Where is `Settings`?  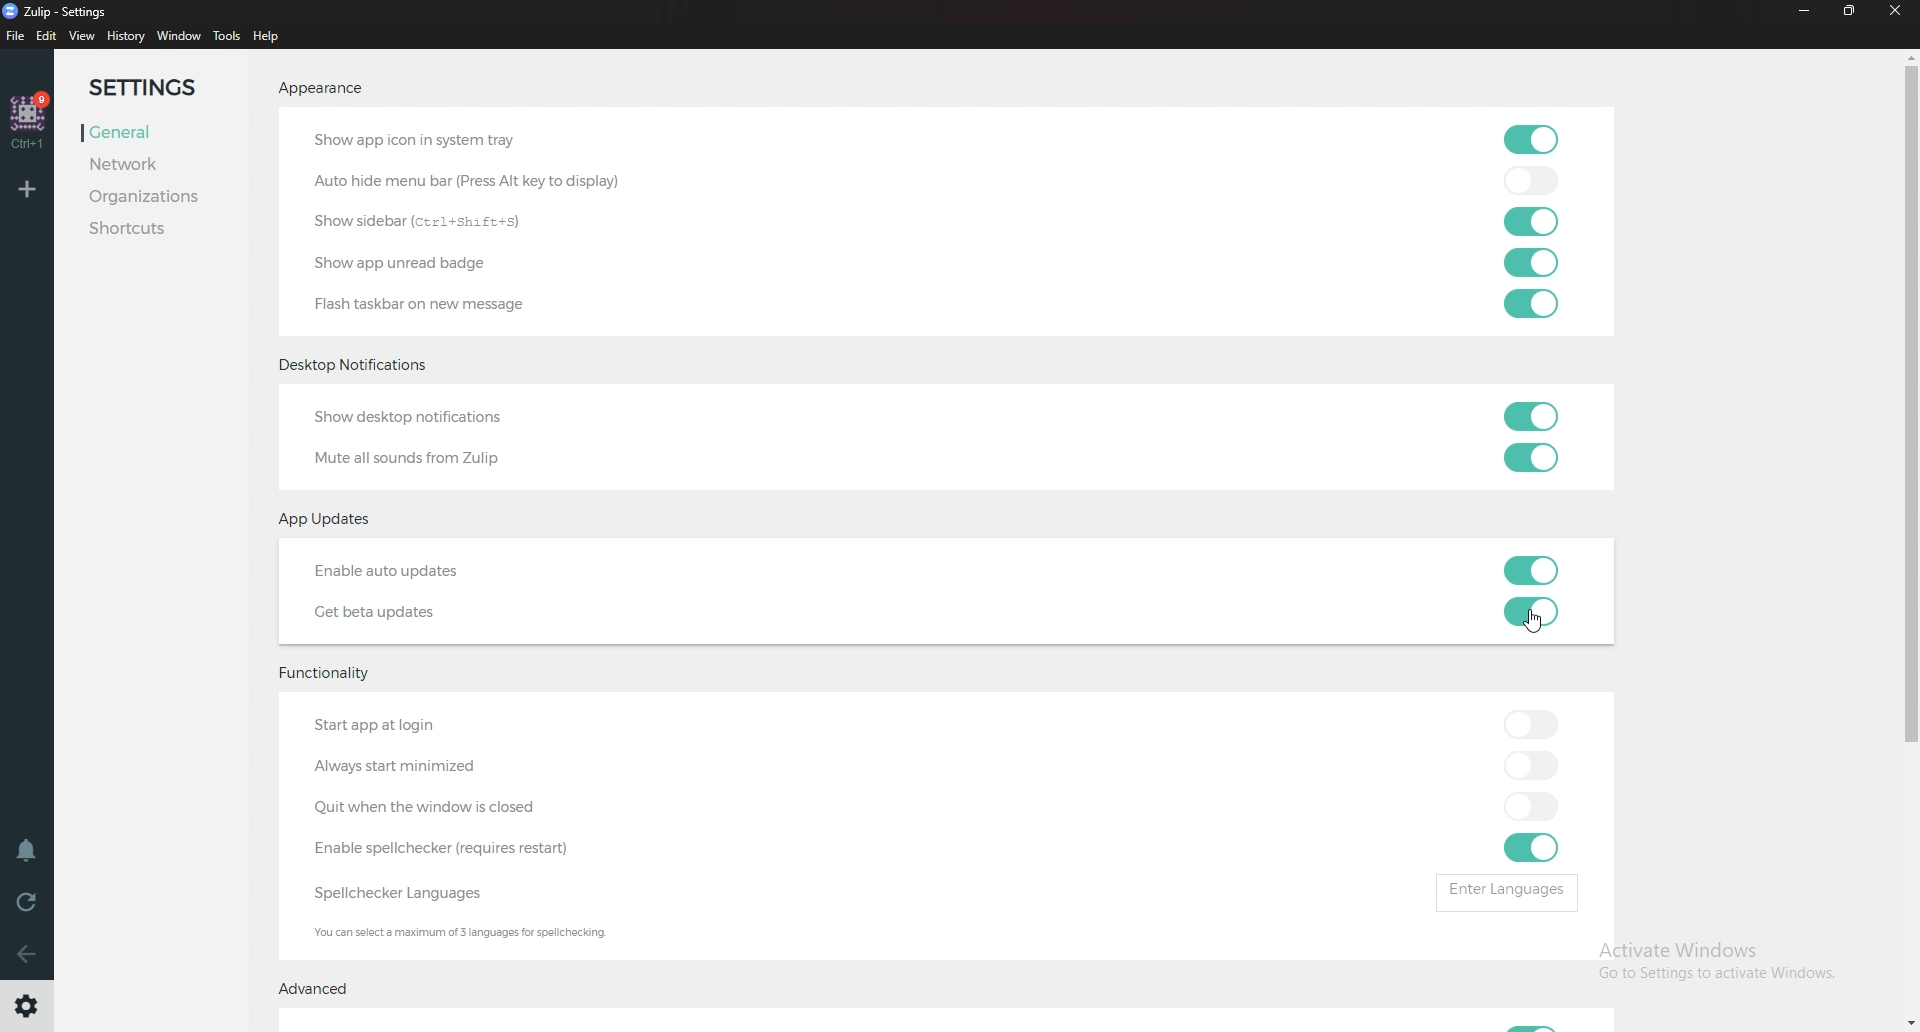 Settings is located at coordinates (165, 83).